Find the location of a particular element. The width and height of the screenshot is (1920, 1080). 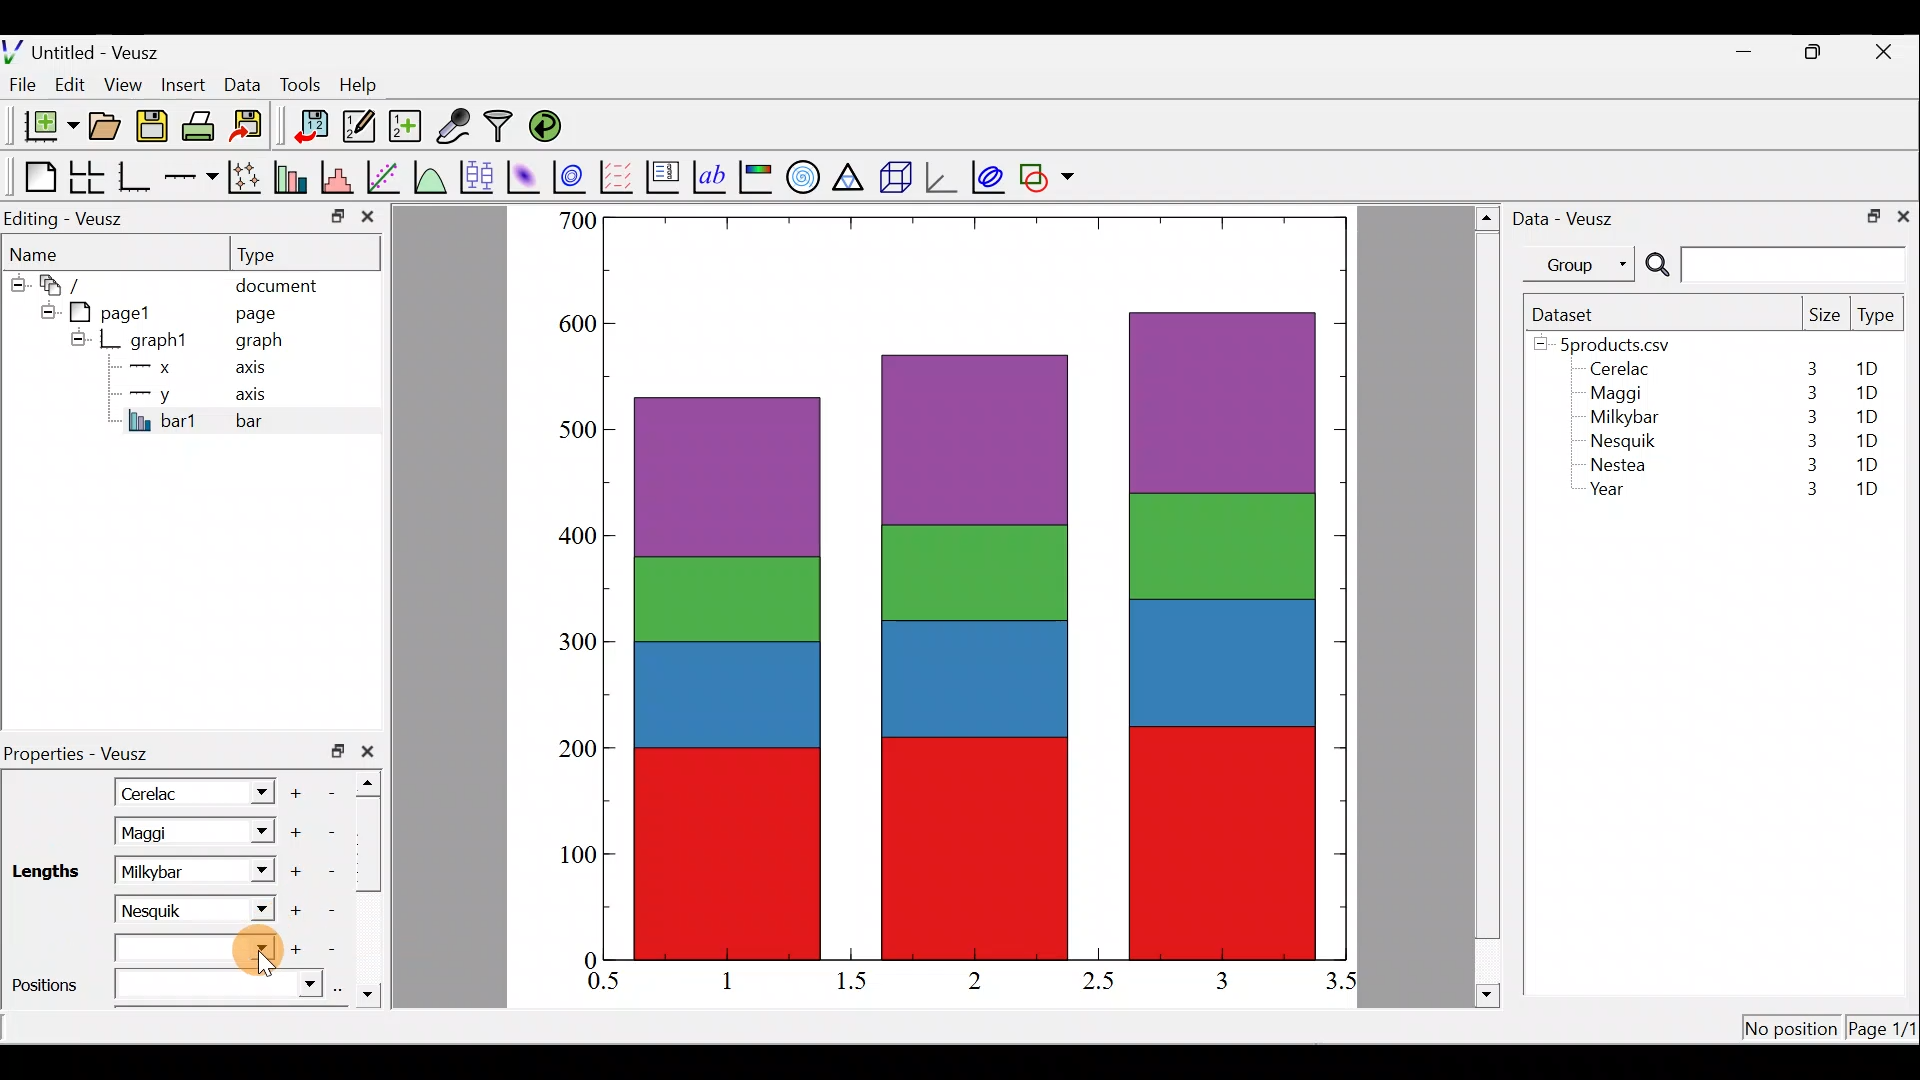

Insert is located at coordinates (186, 84).